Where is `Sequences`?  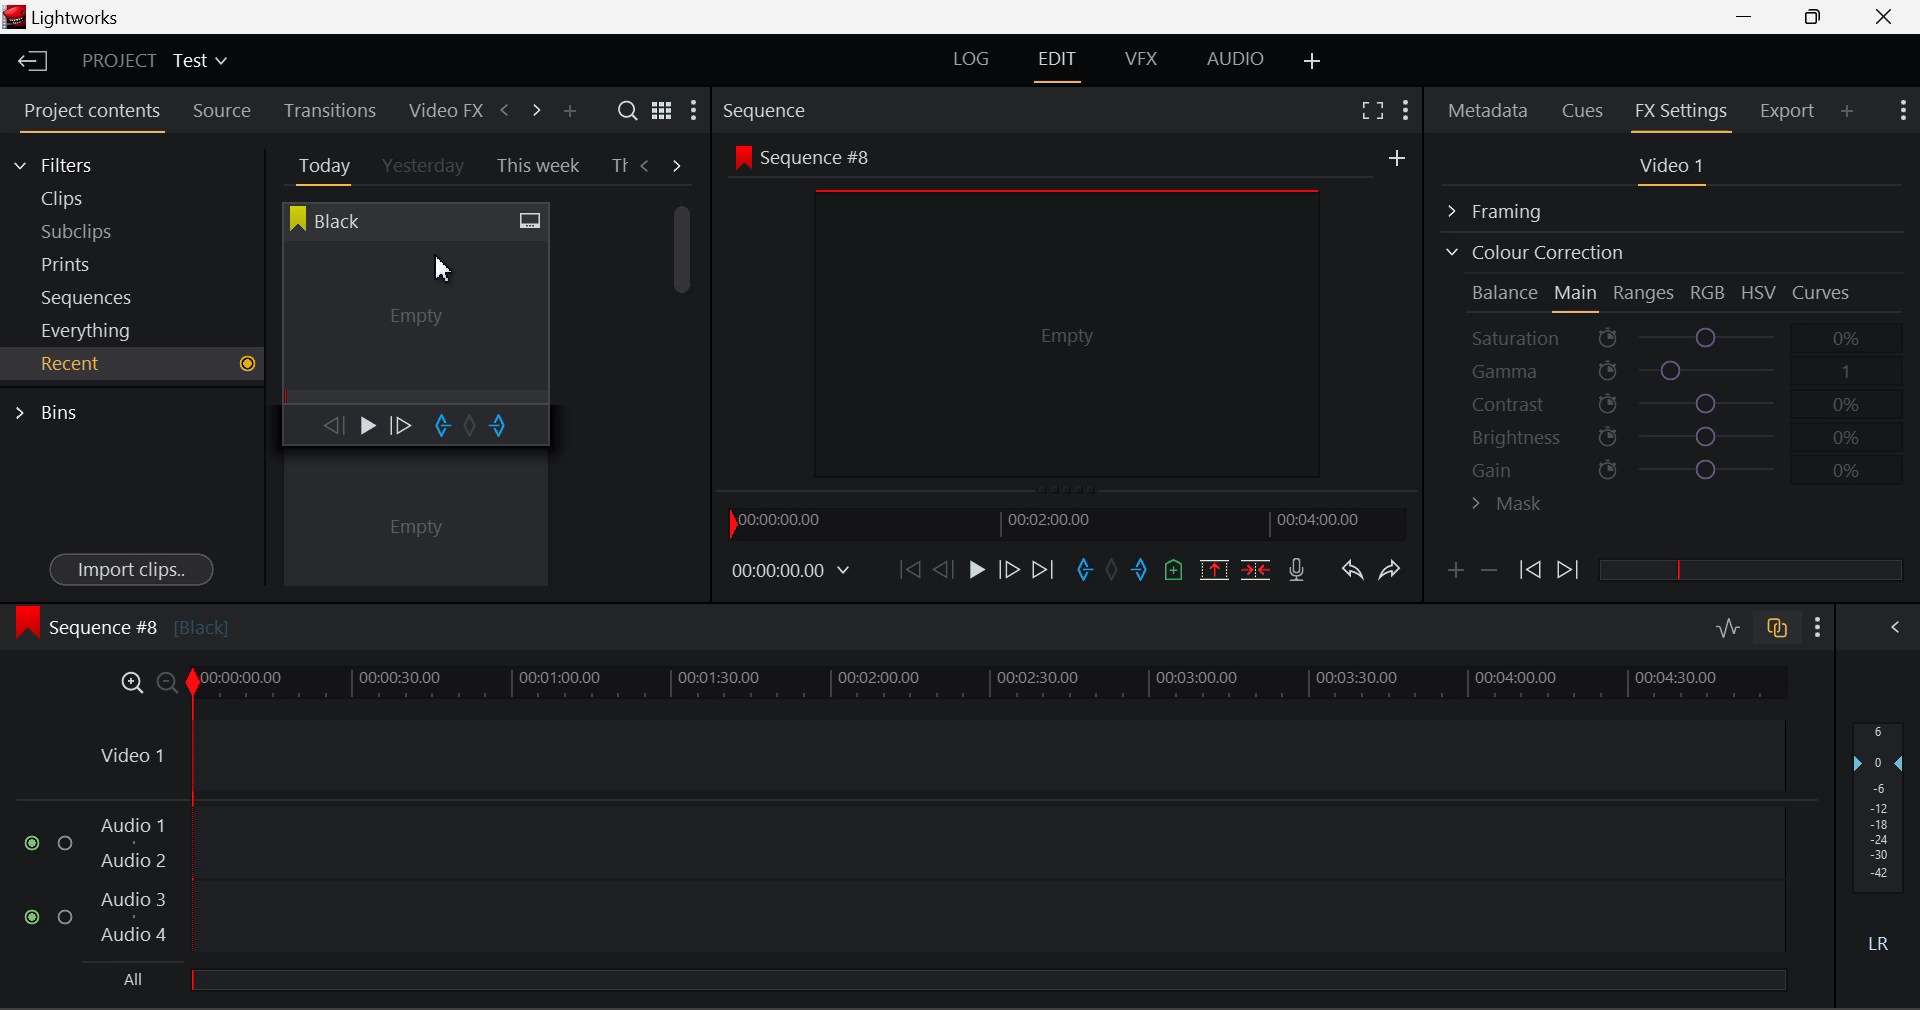
Sequences is located at coordinates (92, 295).